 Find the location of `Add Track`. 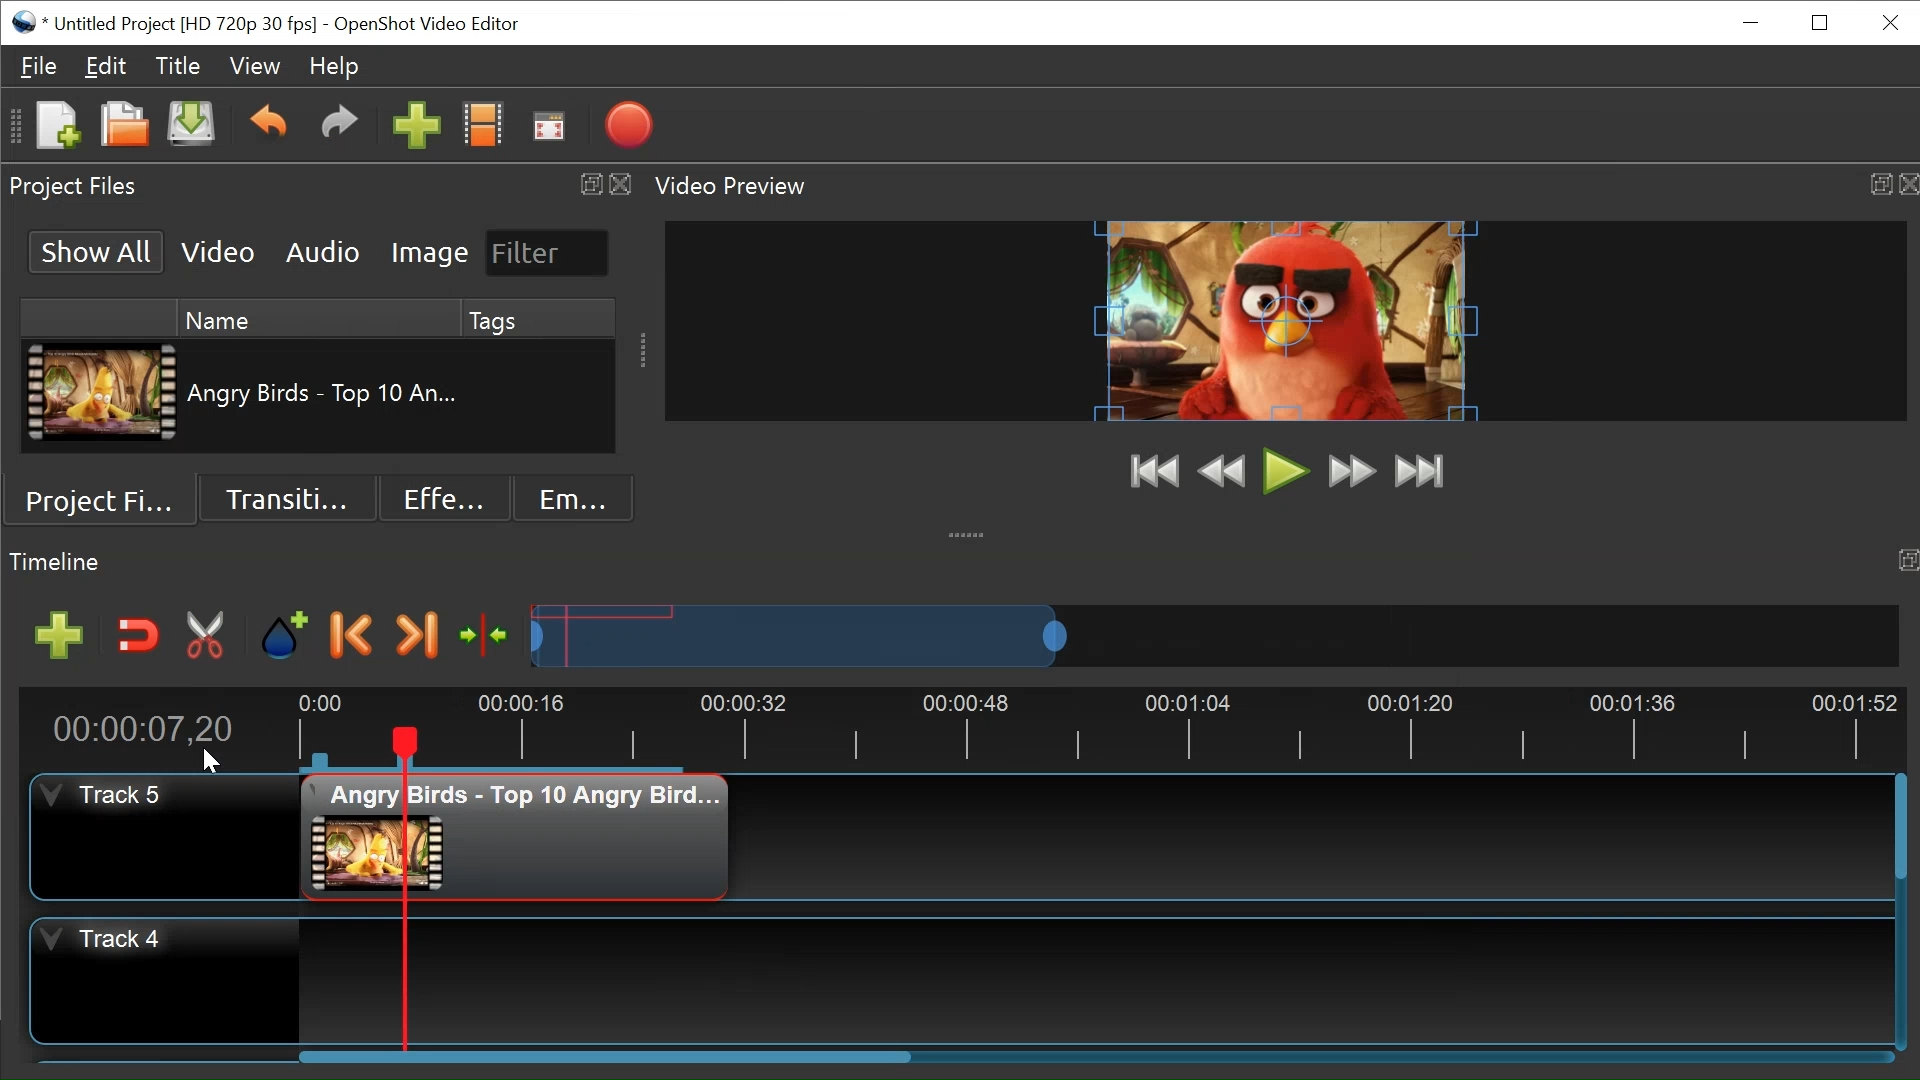

Add Track is located at coordinates (59, 636).